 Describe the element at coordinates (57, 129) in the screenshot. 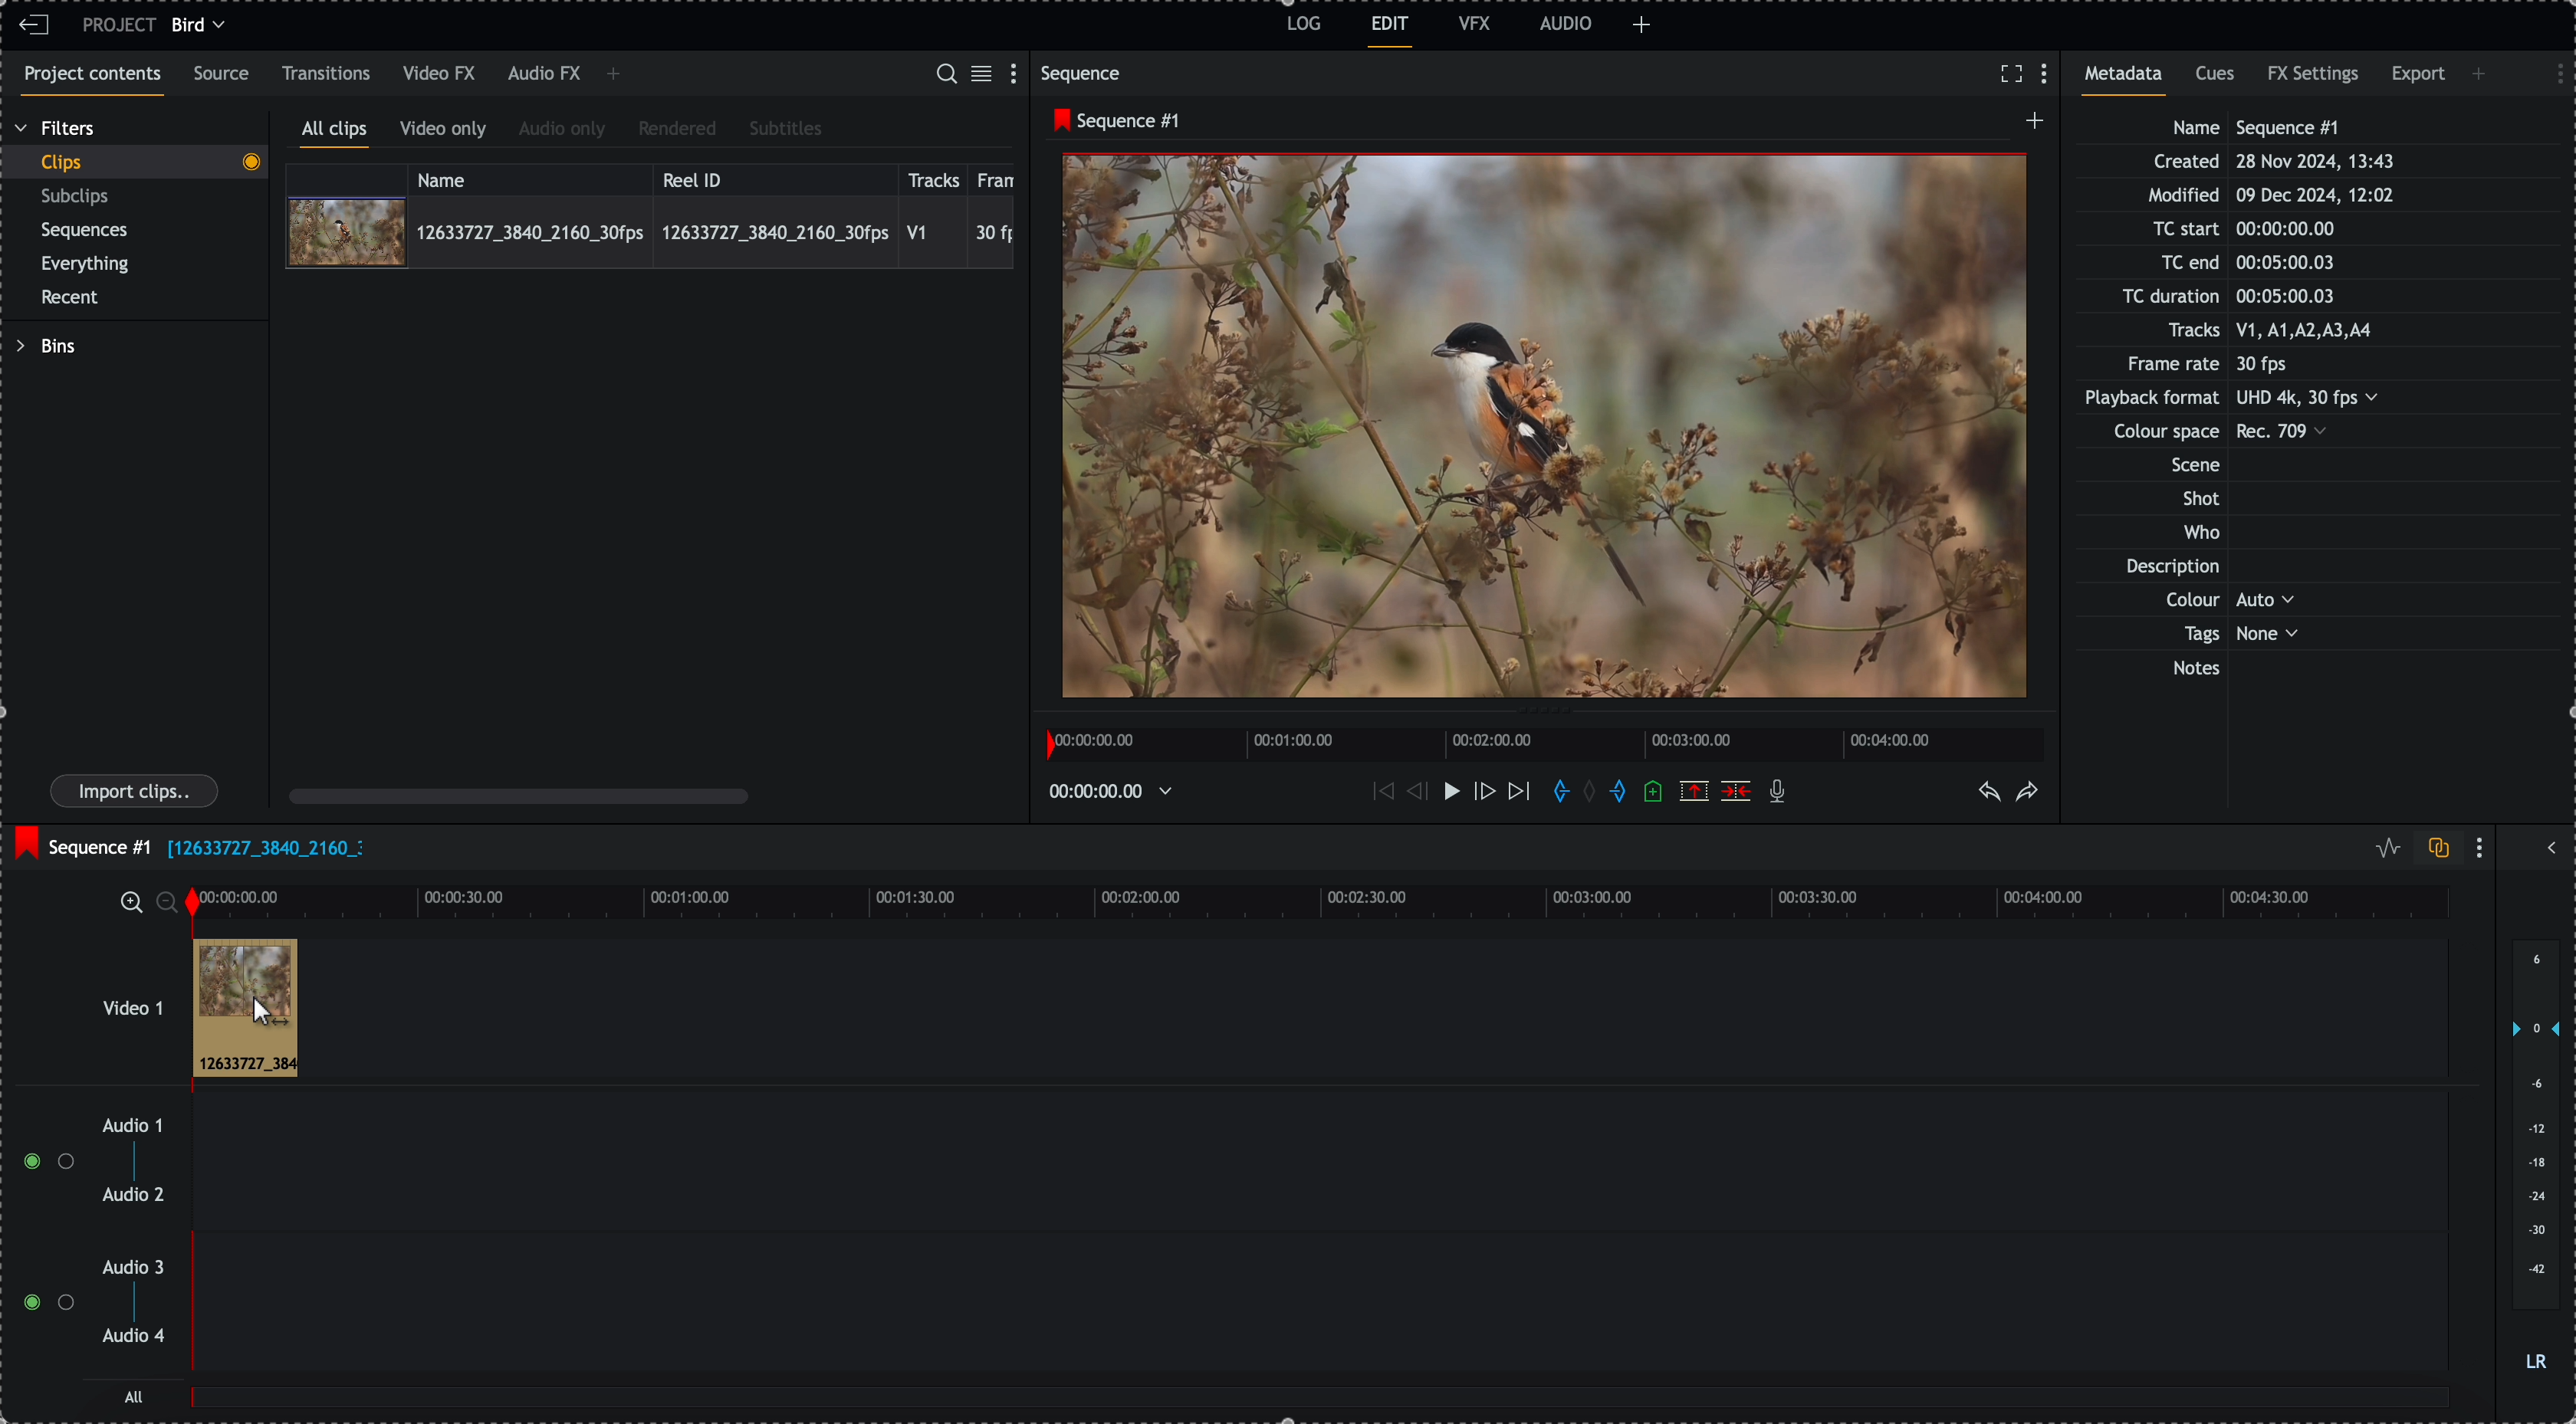

I see `filters` at that location.